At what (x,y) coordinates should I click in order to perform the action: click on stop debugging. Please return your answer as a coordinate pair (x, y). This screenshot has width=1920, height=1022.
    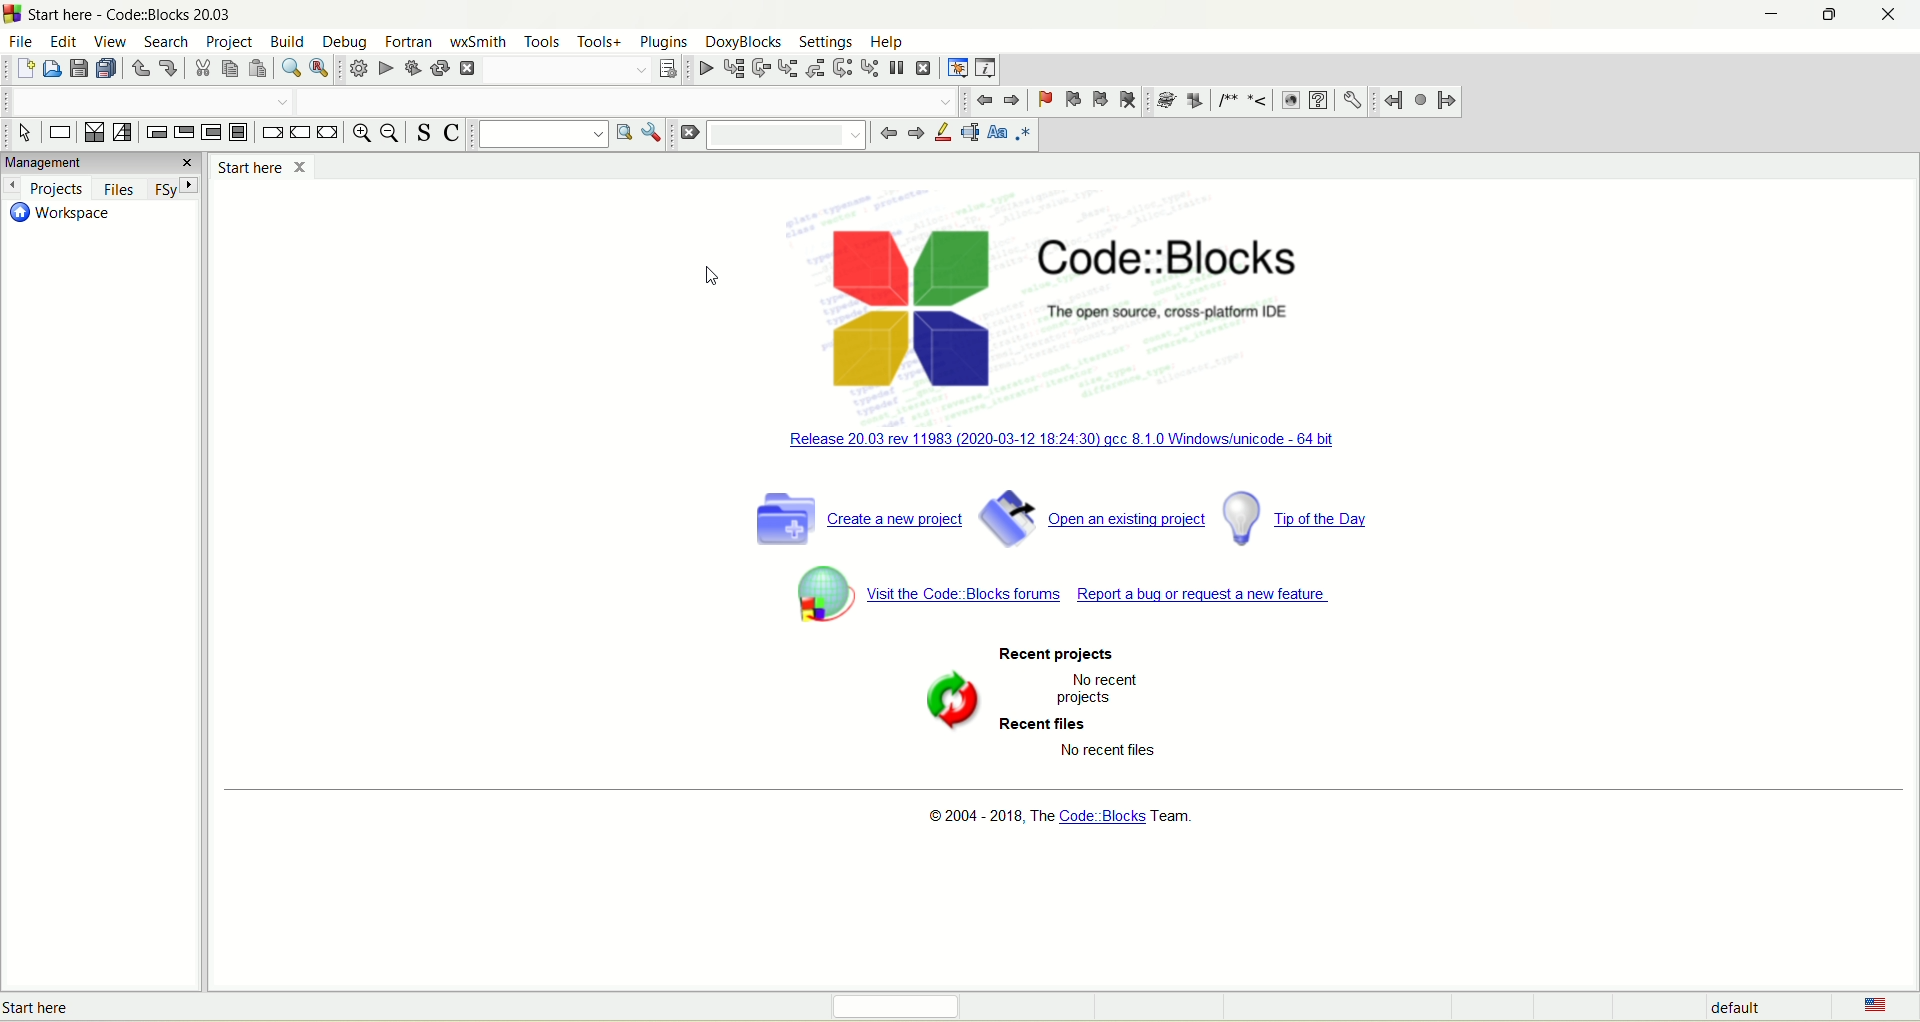
    Looking at the image, I should click on (924, 68).